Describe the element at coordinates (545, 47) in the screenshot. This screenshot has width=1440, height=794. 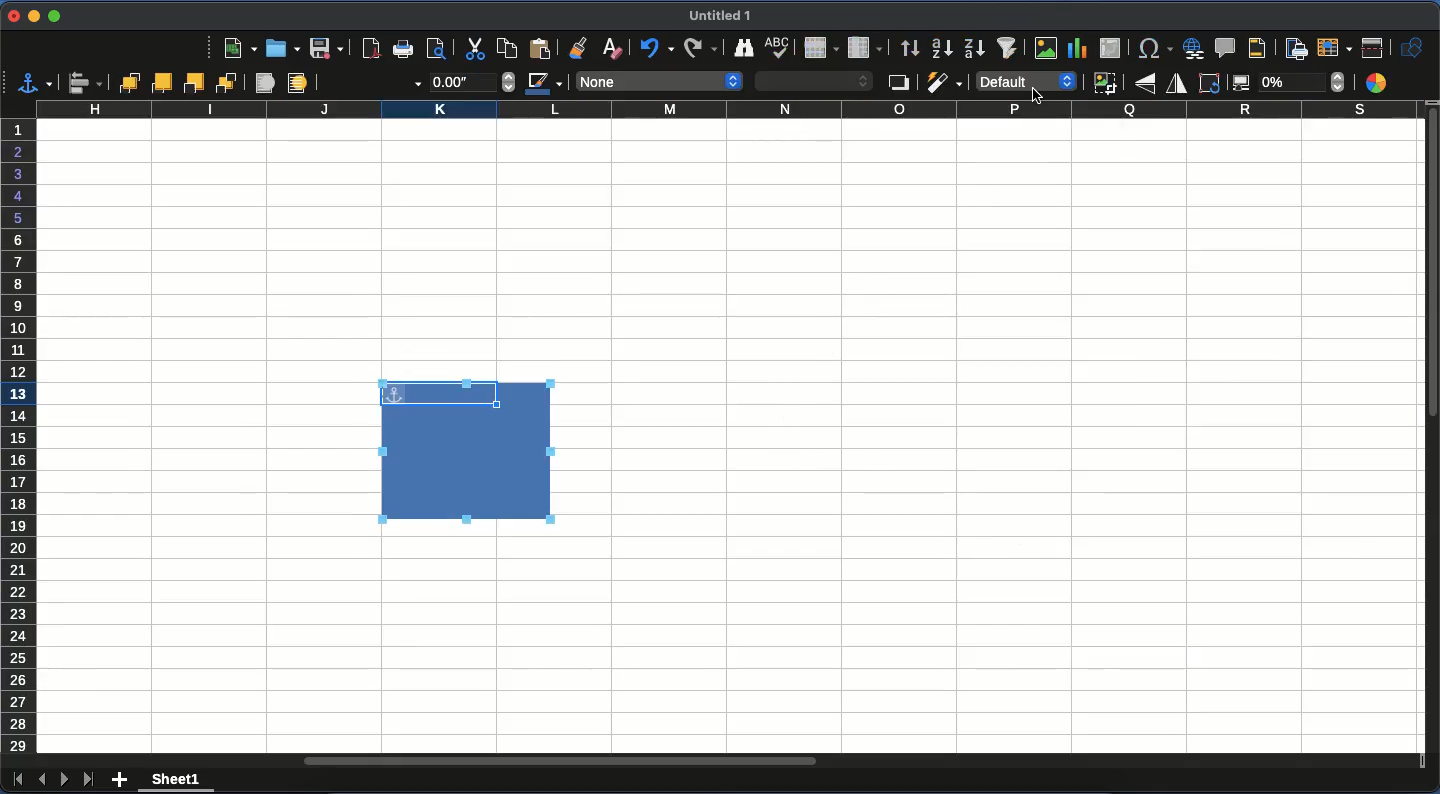
I see `paste` at that location.